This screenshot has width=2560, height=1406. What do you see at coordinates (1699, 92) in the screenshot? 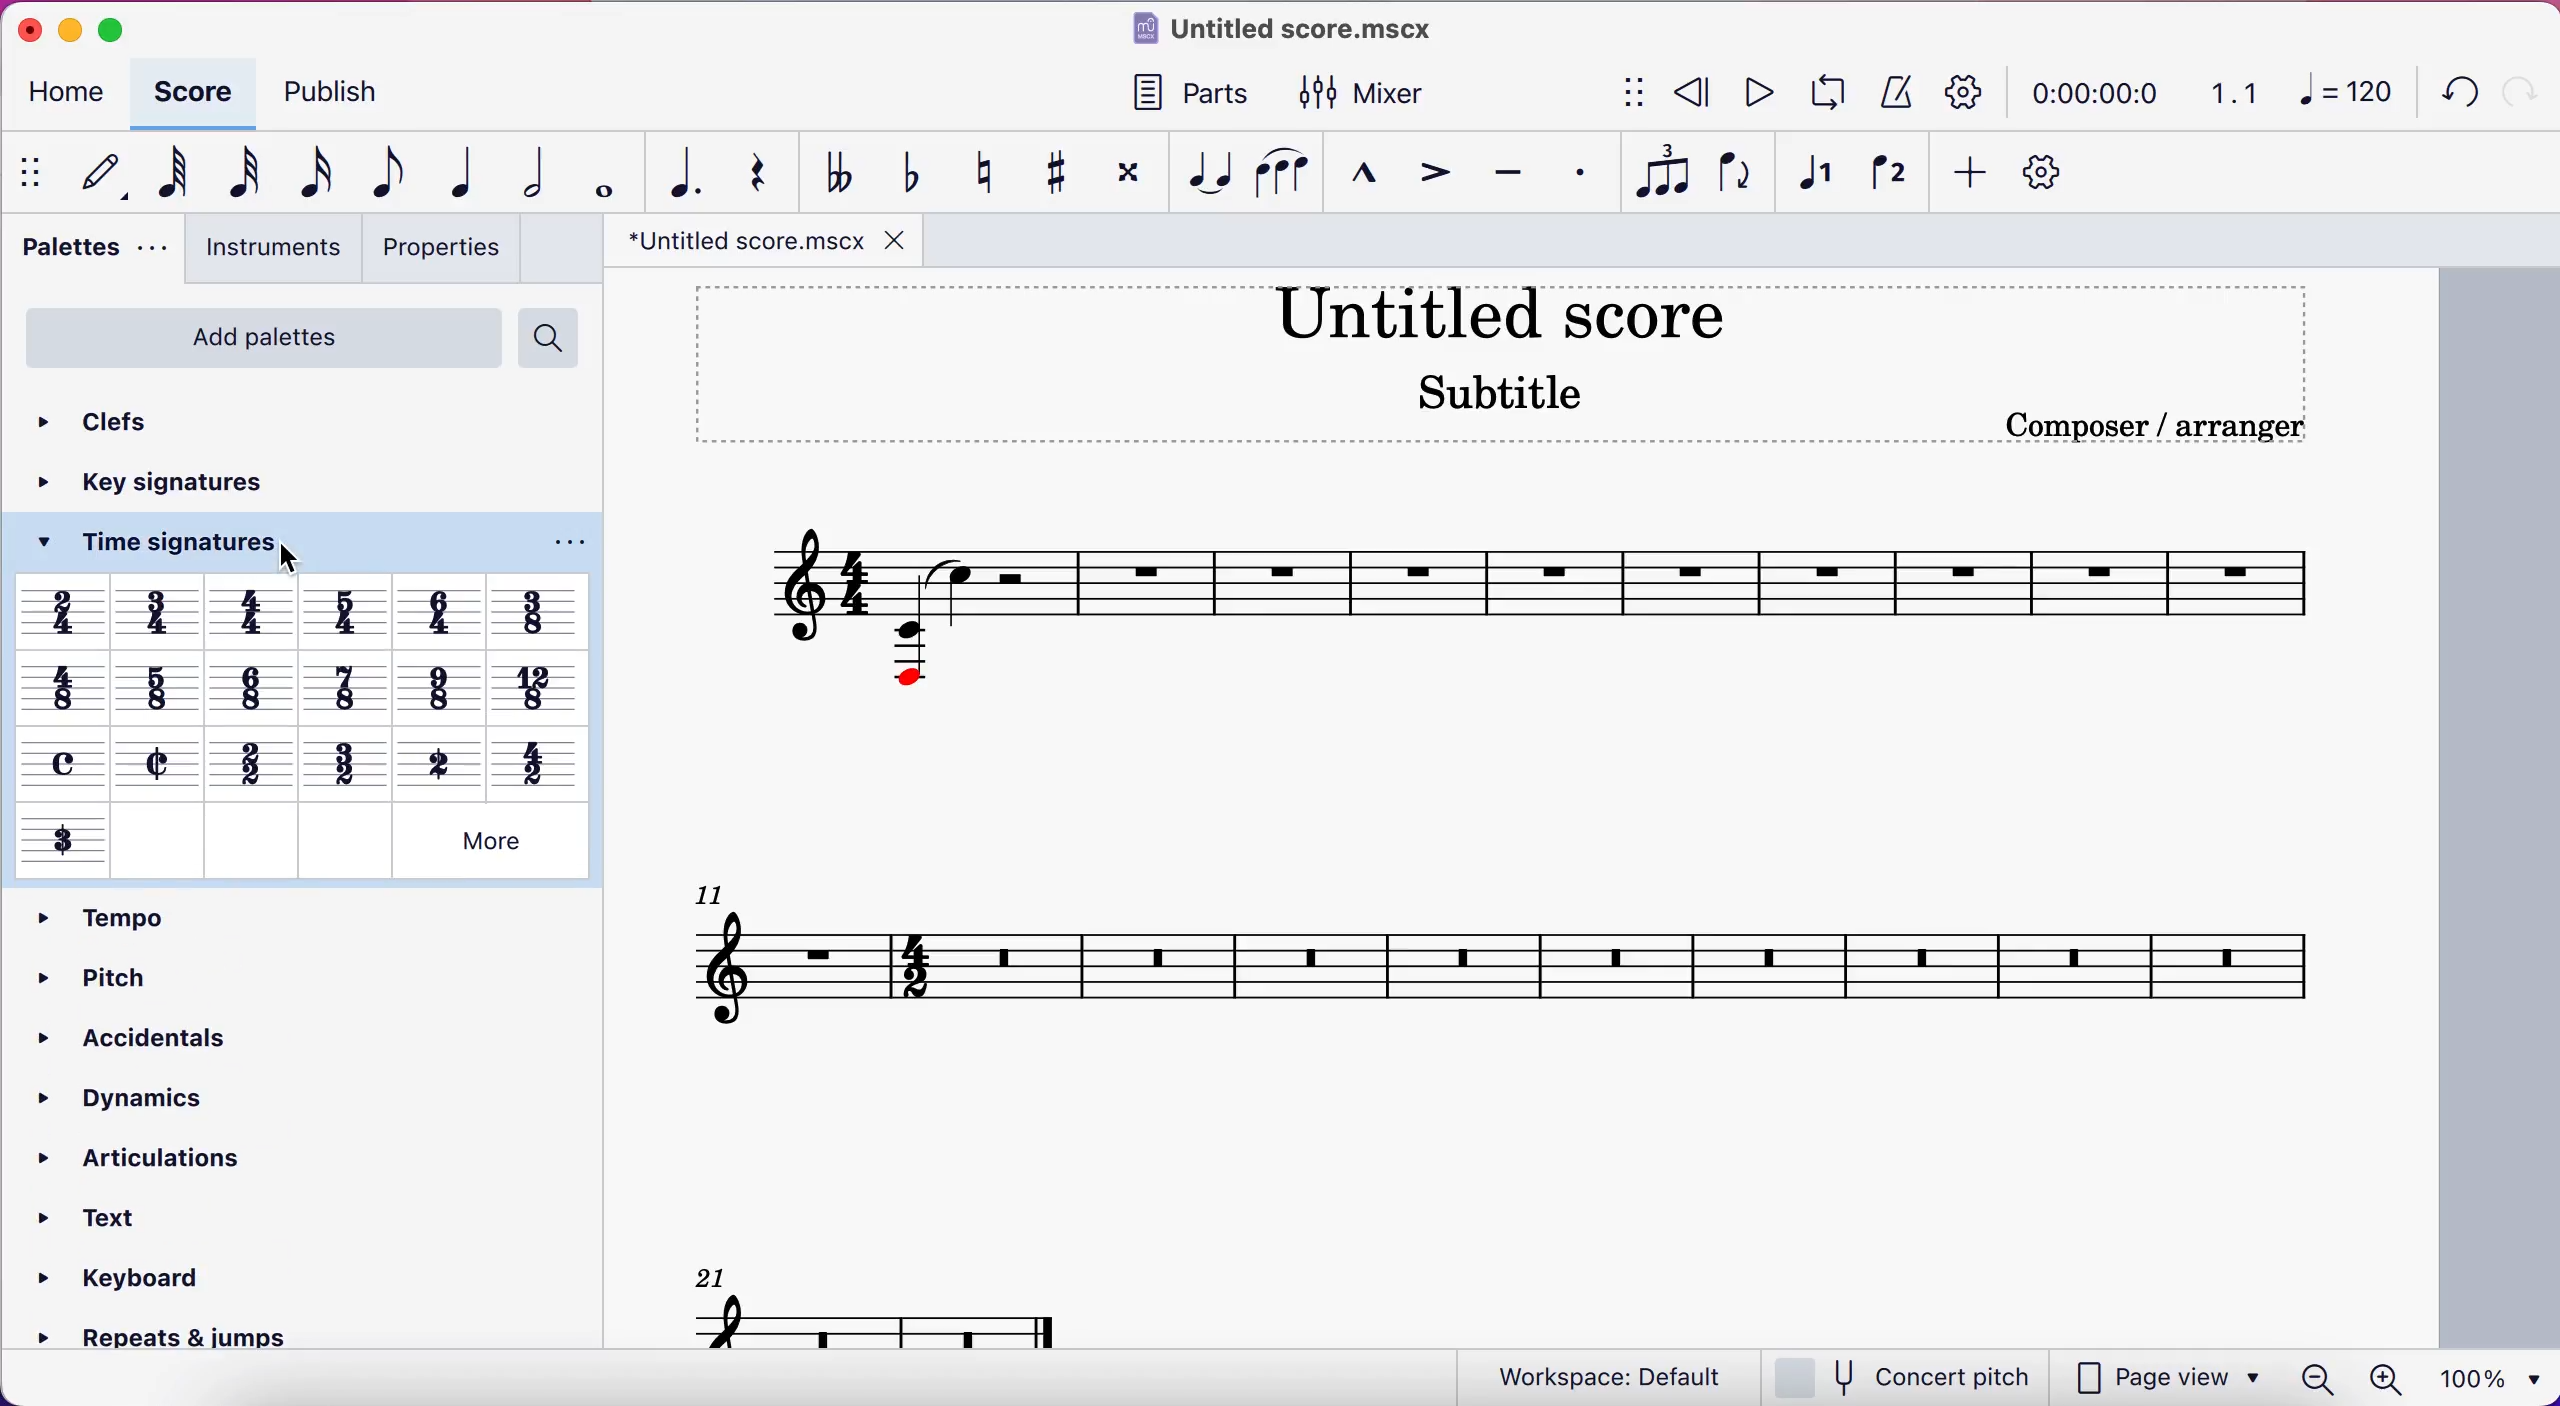
I see `review` at bounding box center [1699, 92].